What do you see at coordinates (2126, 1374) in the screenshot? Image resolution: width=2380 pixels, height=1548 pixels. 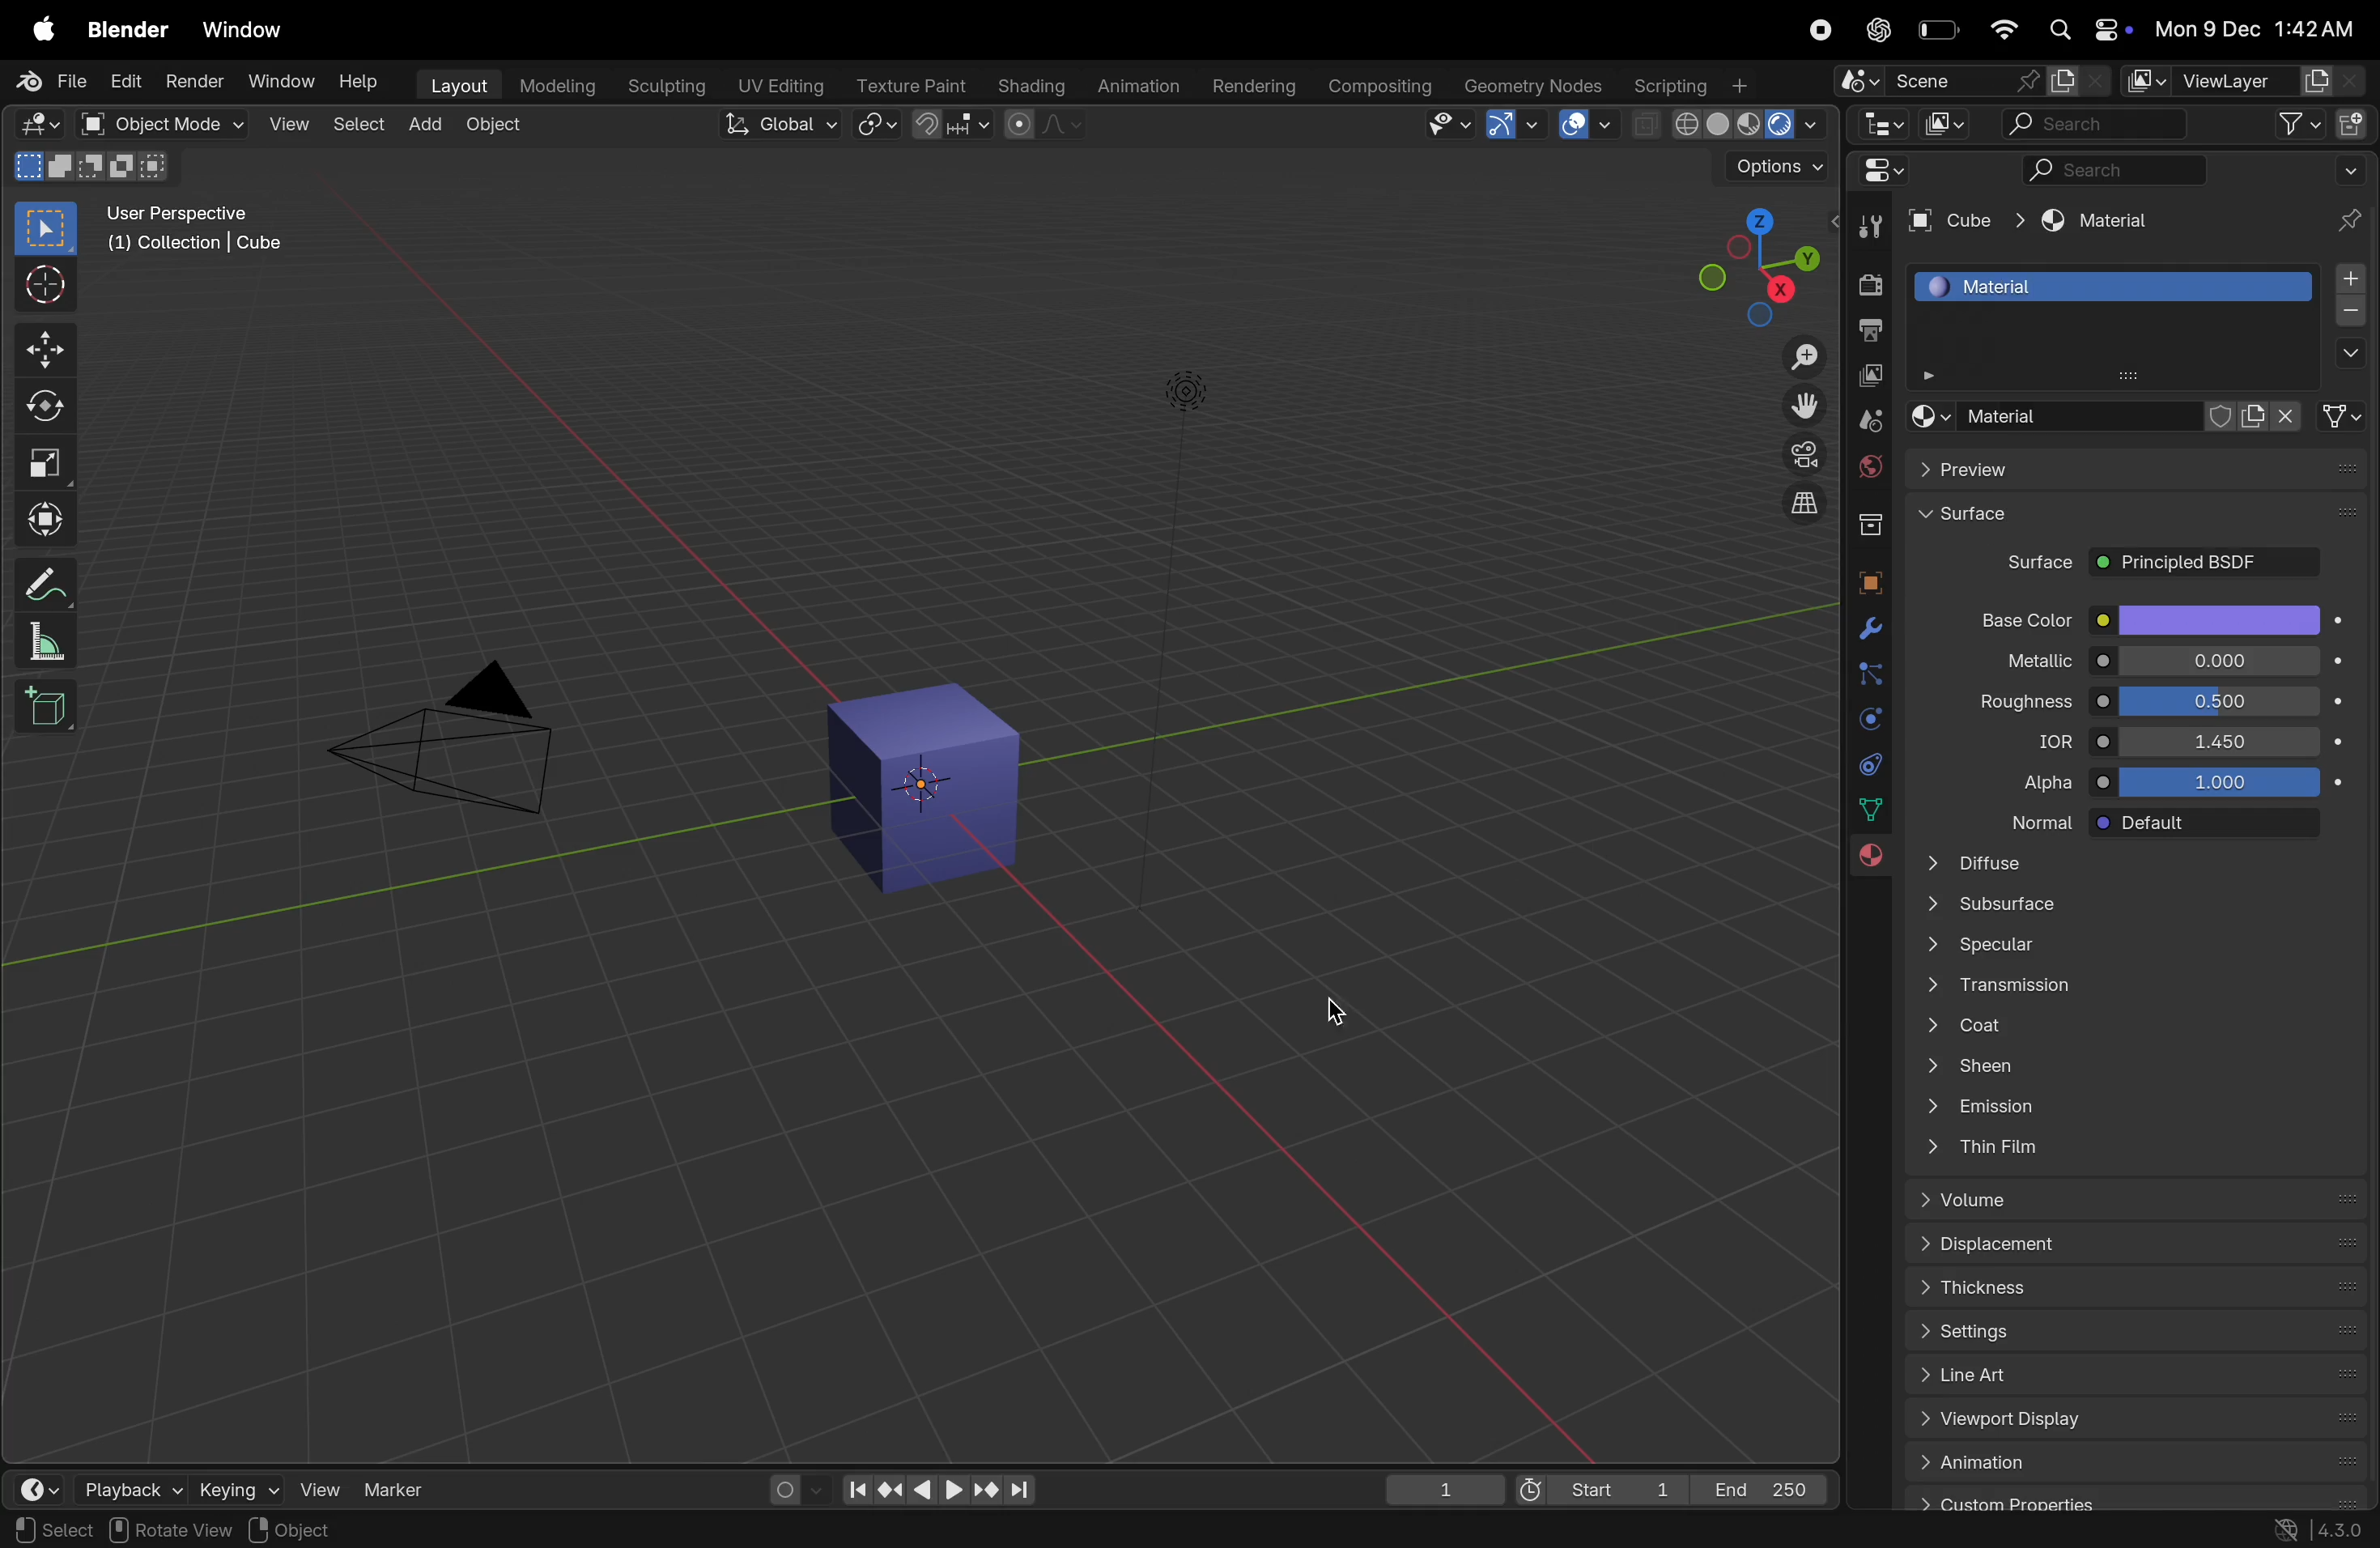 I see `line art` at bounding box center [2126, 1374].